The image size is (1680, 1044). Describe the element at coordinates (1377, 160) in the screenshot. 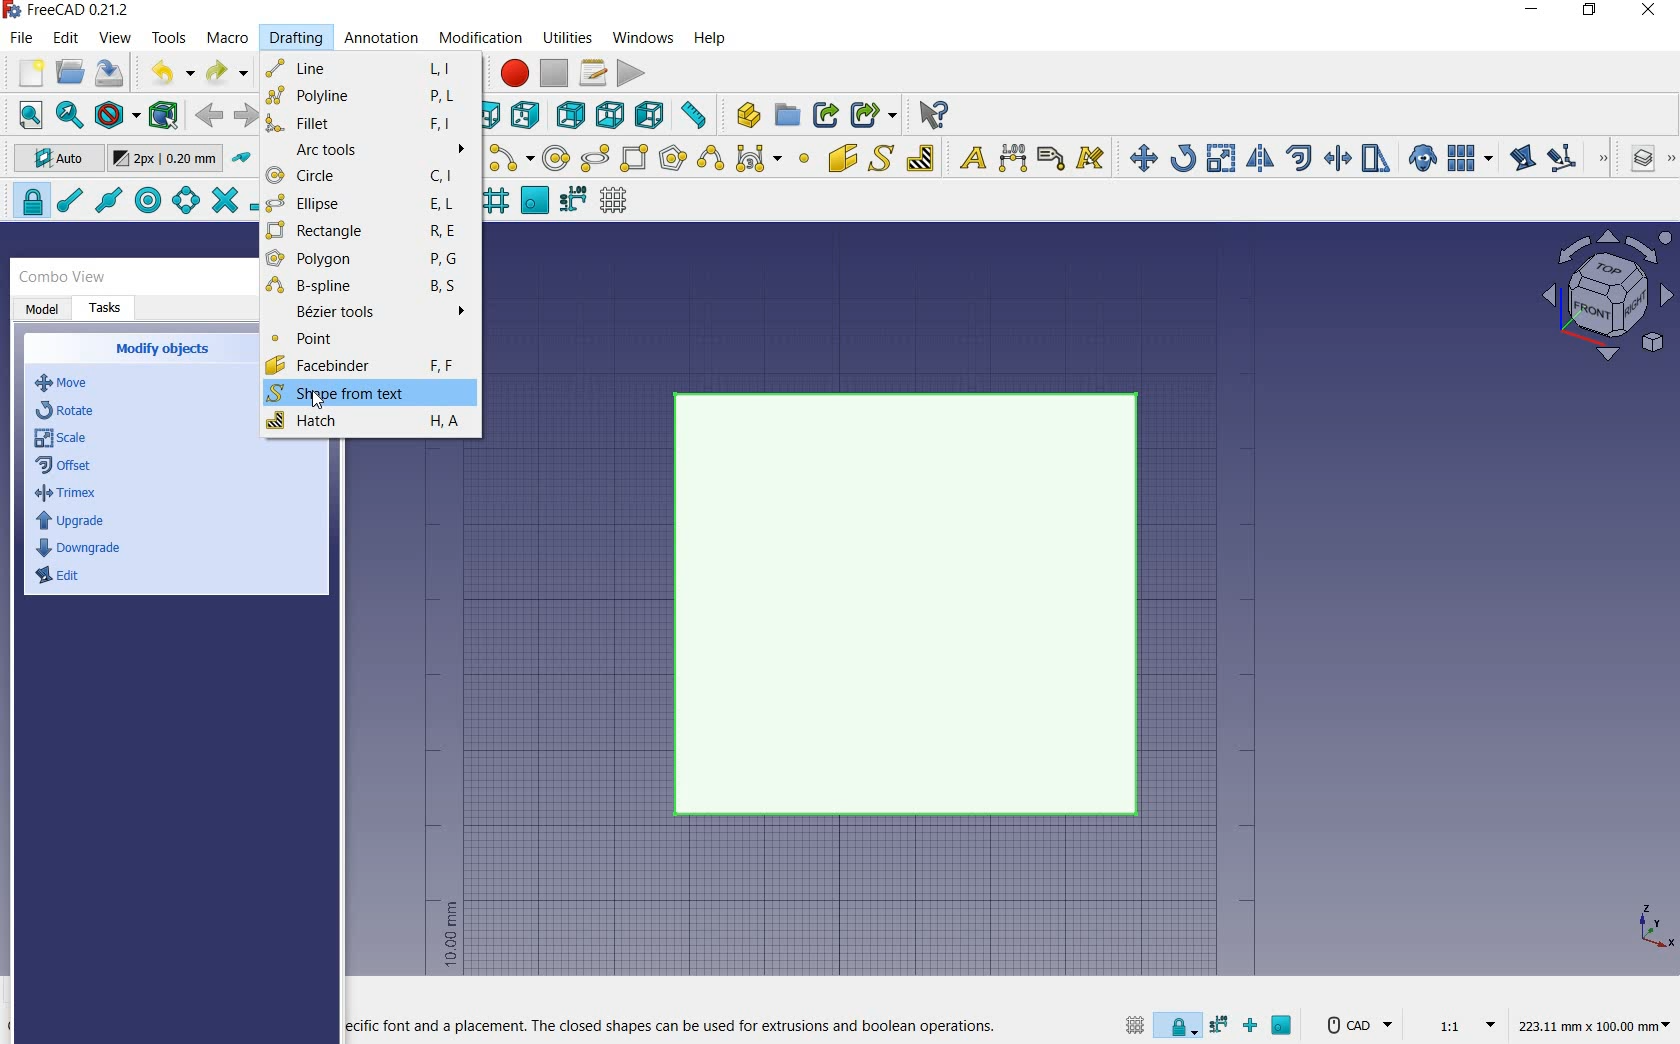

I see `stretch` at that location.